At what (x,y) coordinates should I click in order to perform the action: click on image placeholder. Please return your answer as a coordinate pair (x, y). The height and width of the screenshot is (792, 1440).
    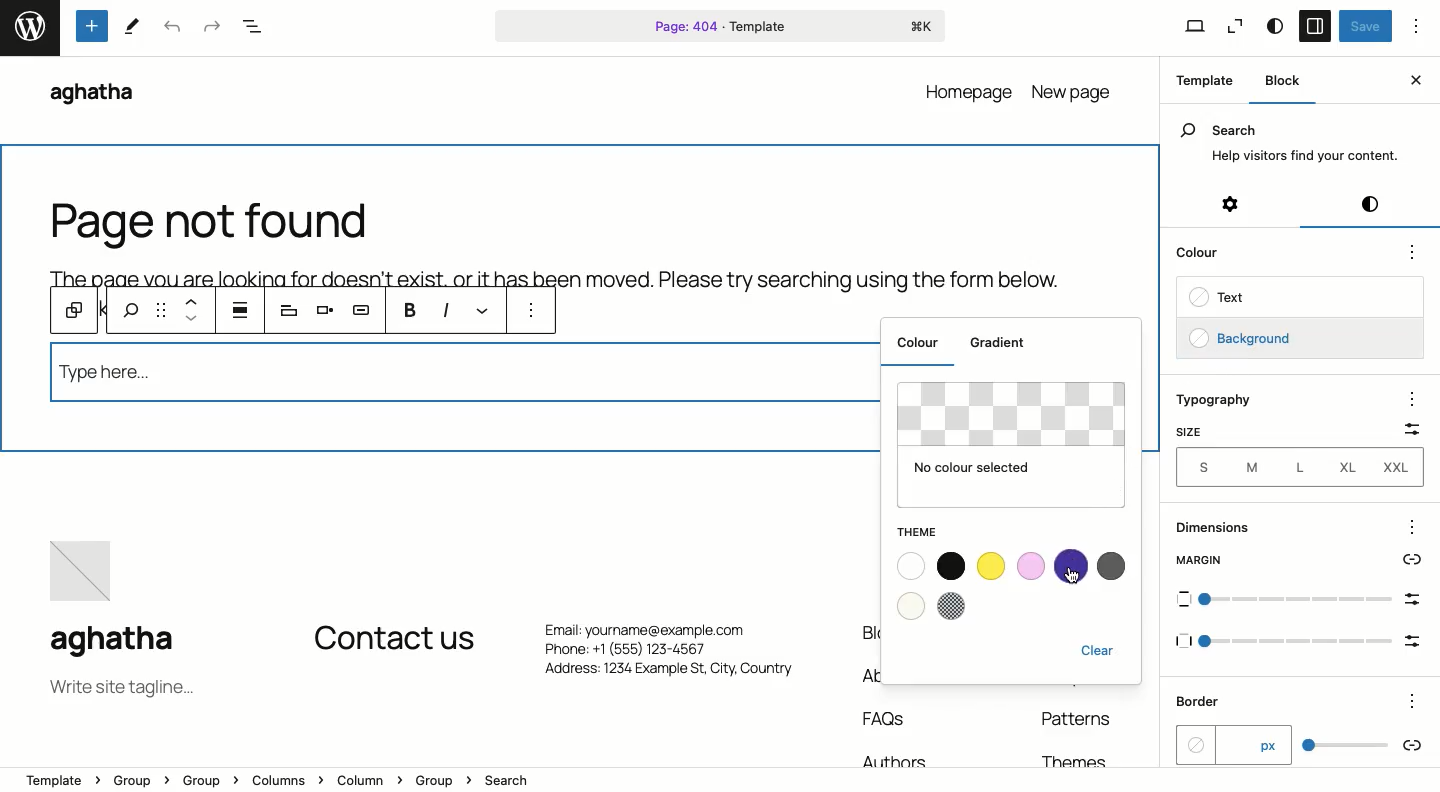
    Looking at the image, I should click on (86, 573).